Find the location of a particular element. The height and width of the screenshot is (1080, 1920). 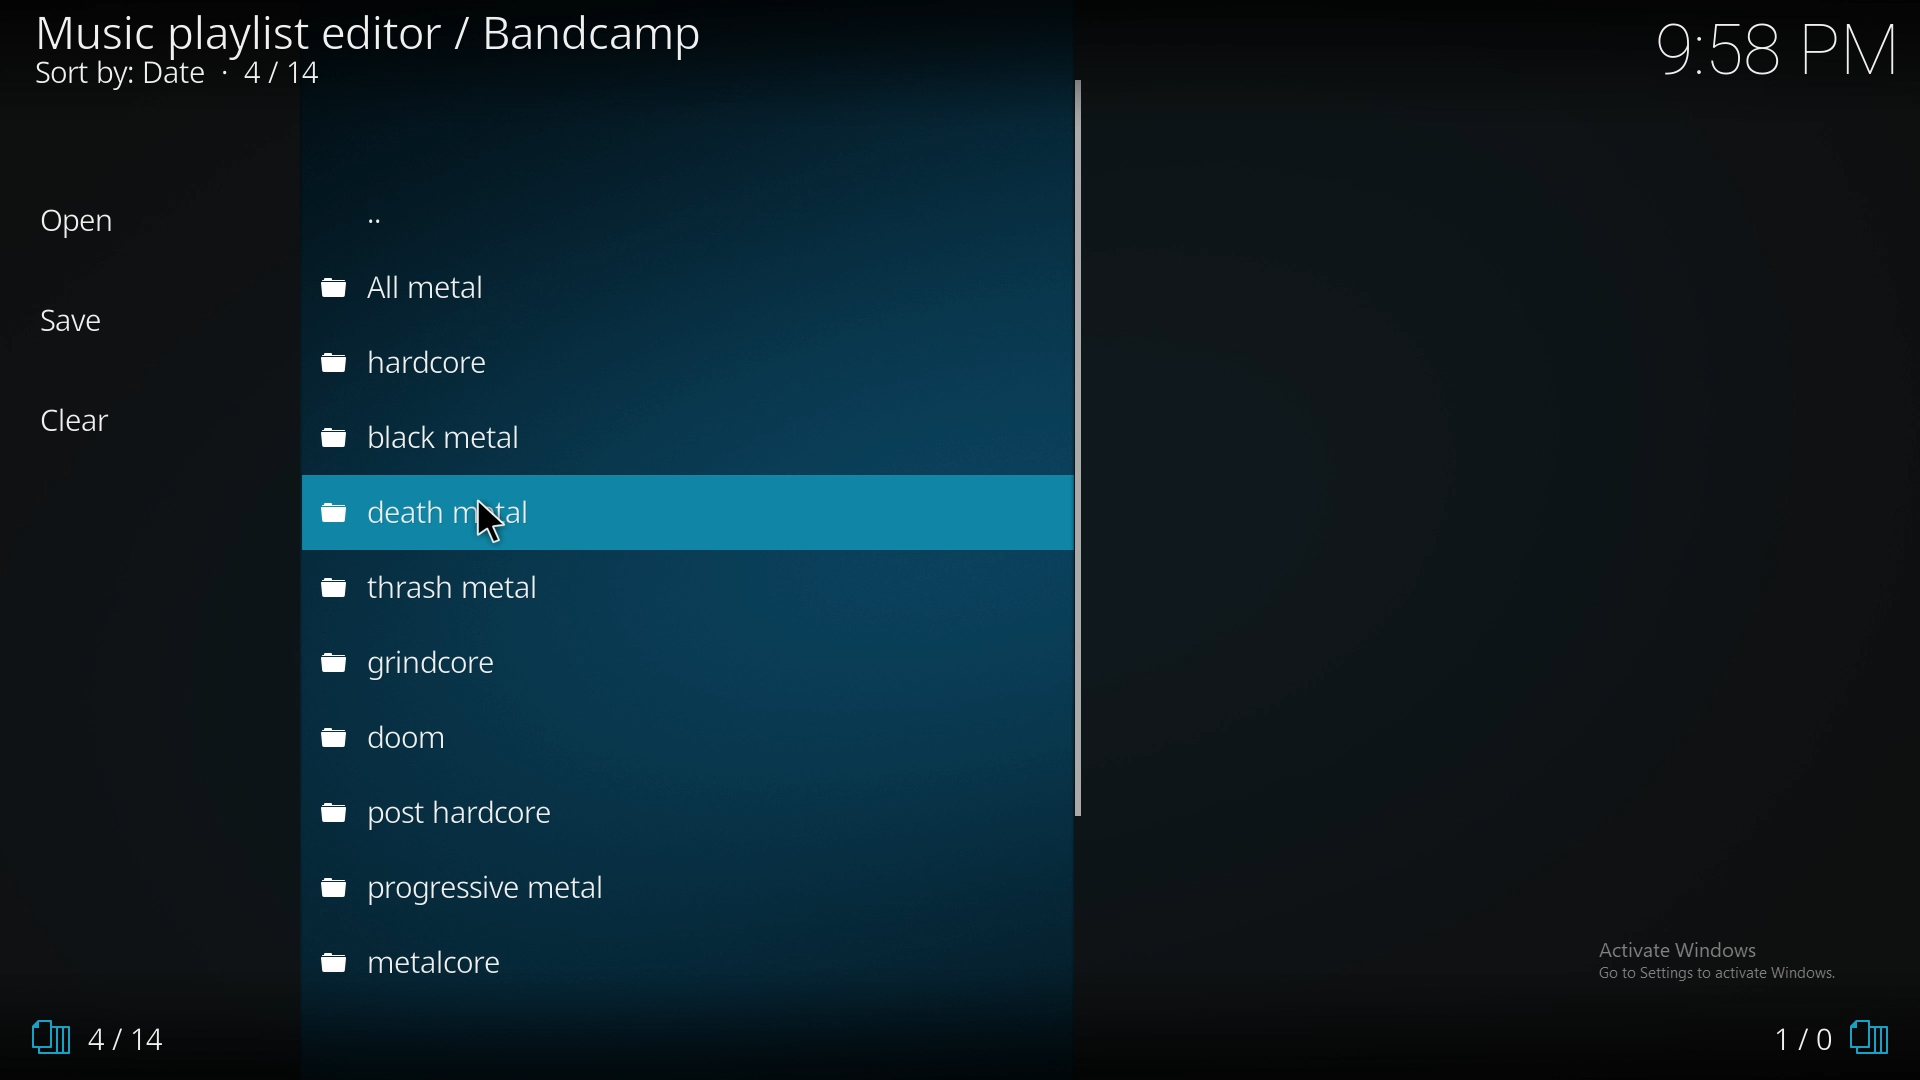

Sort by: Date • 4/14 is located at coordinates (197, 77).